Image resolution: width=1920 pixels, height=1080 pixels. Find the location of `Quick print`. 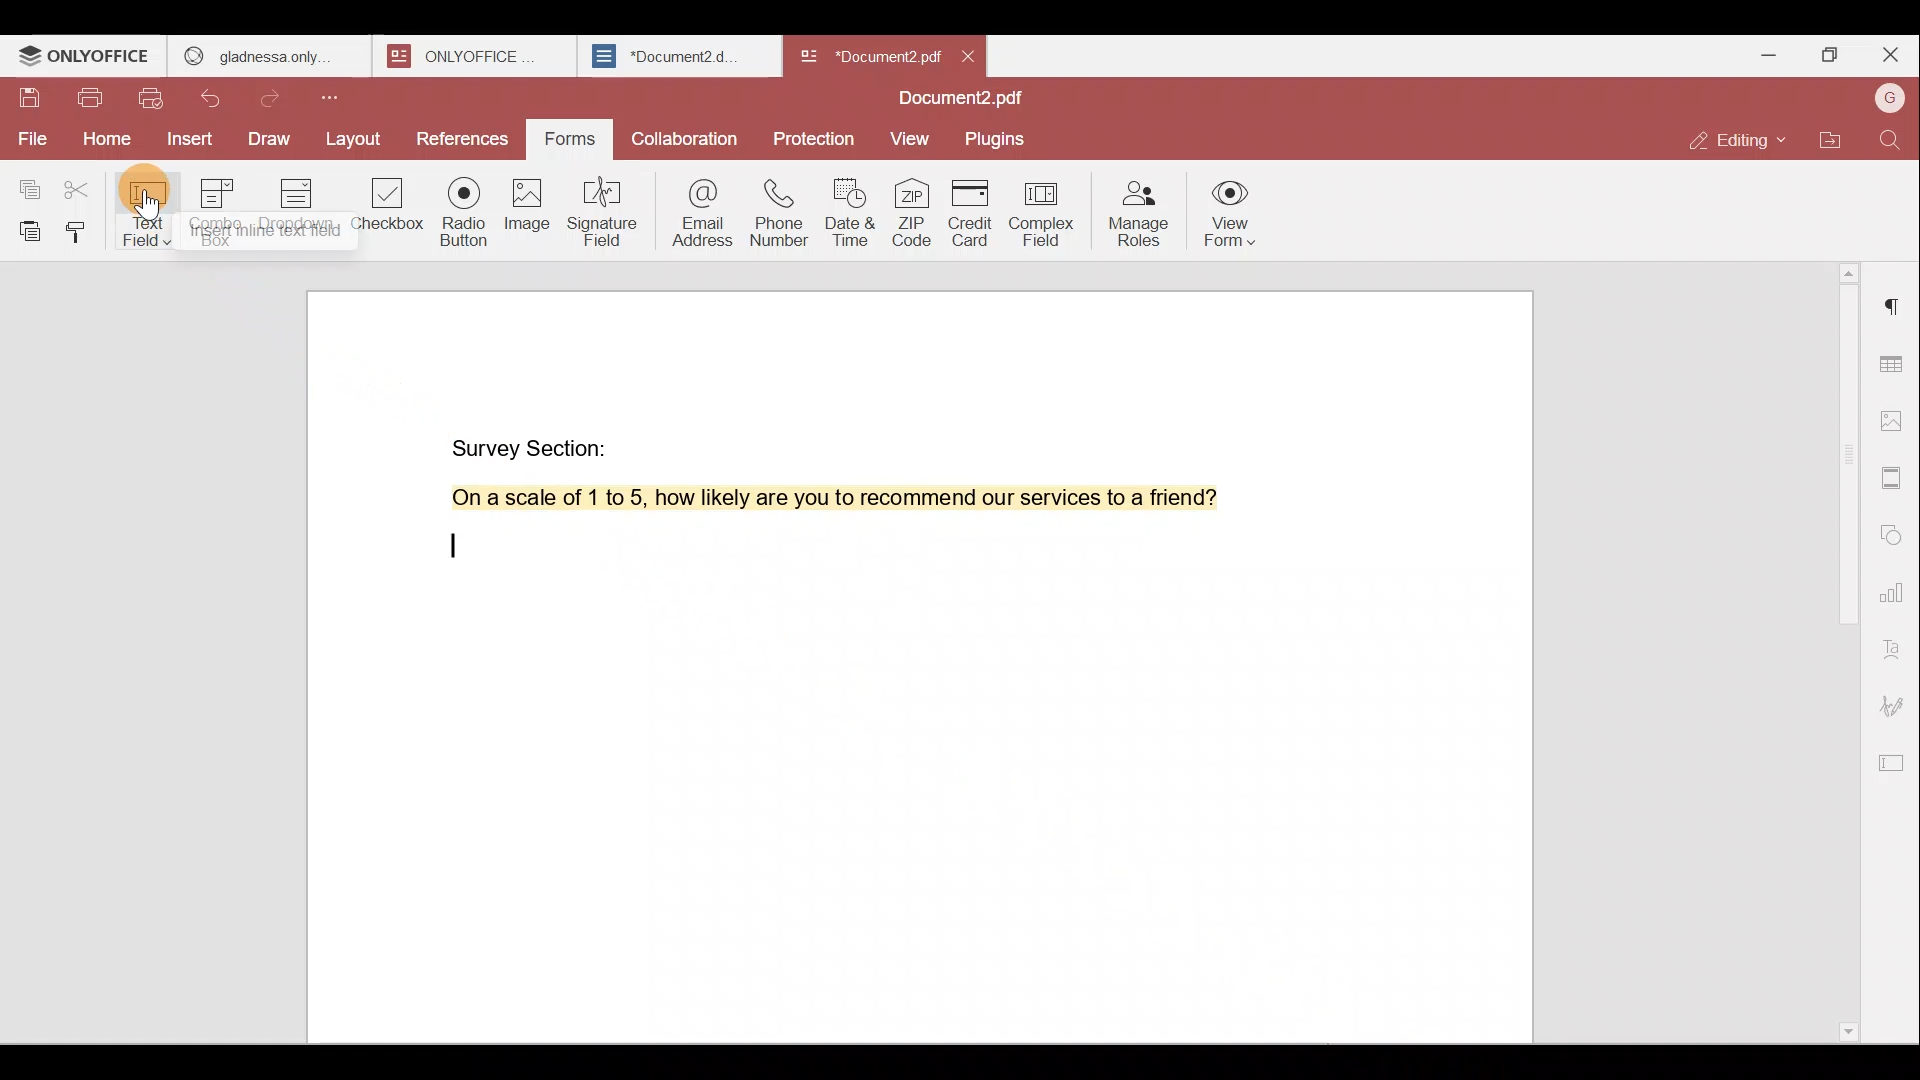

Quick print is located at coordinates (153, 101).